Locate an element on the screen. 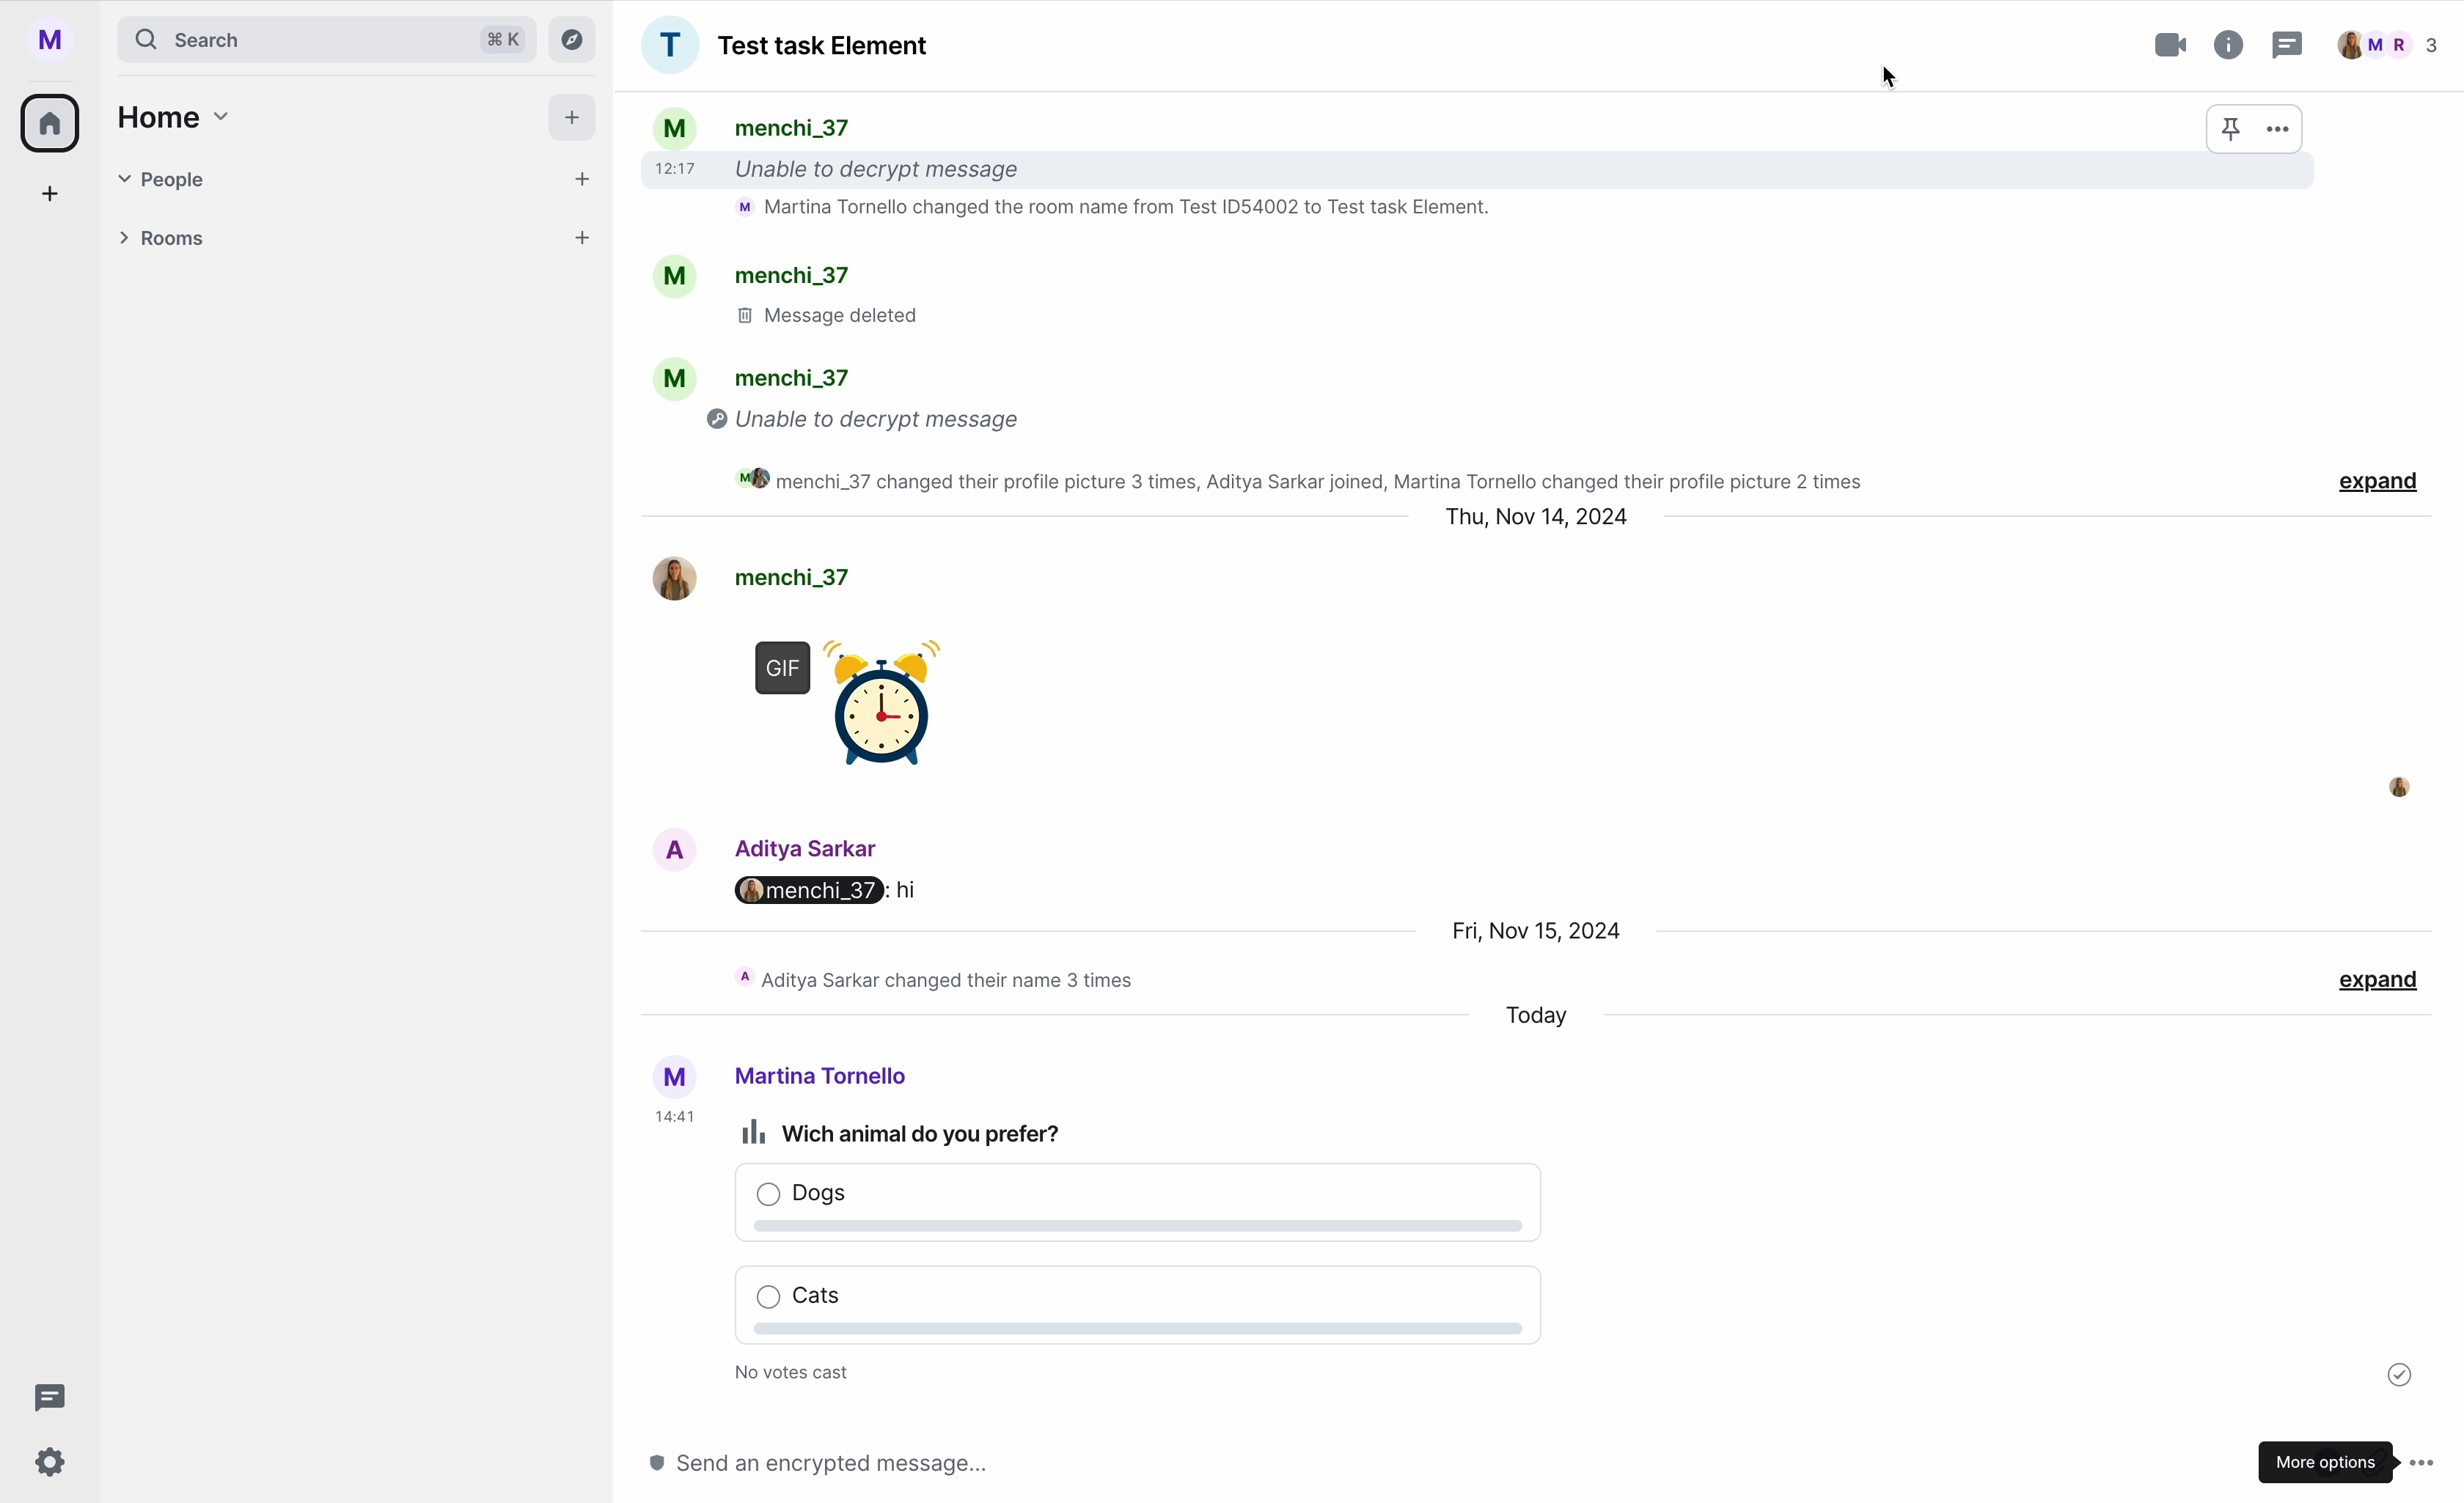  profile picture is located at coordinates (58, 40).